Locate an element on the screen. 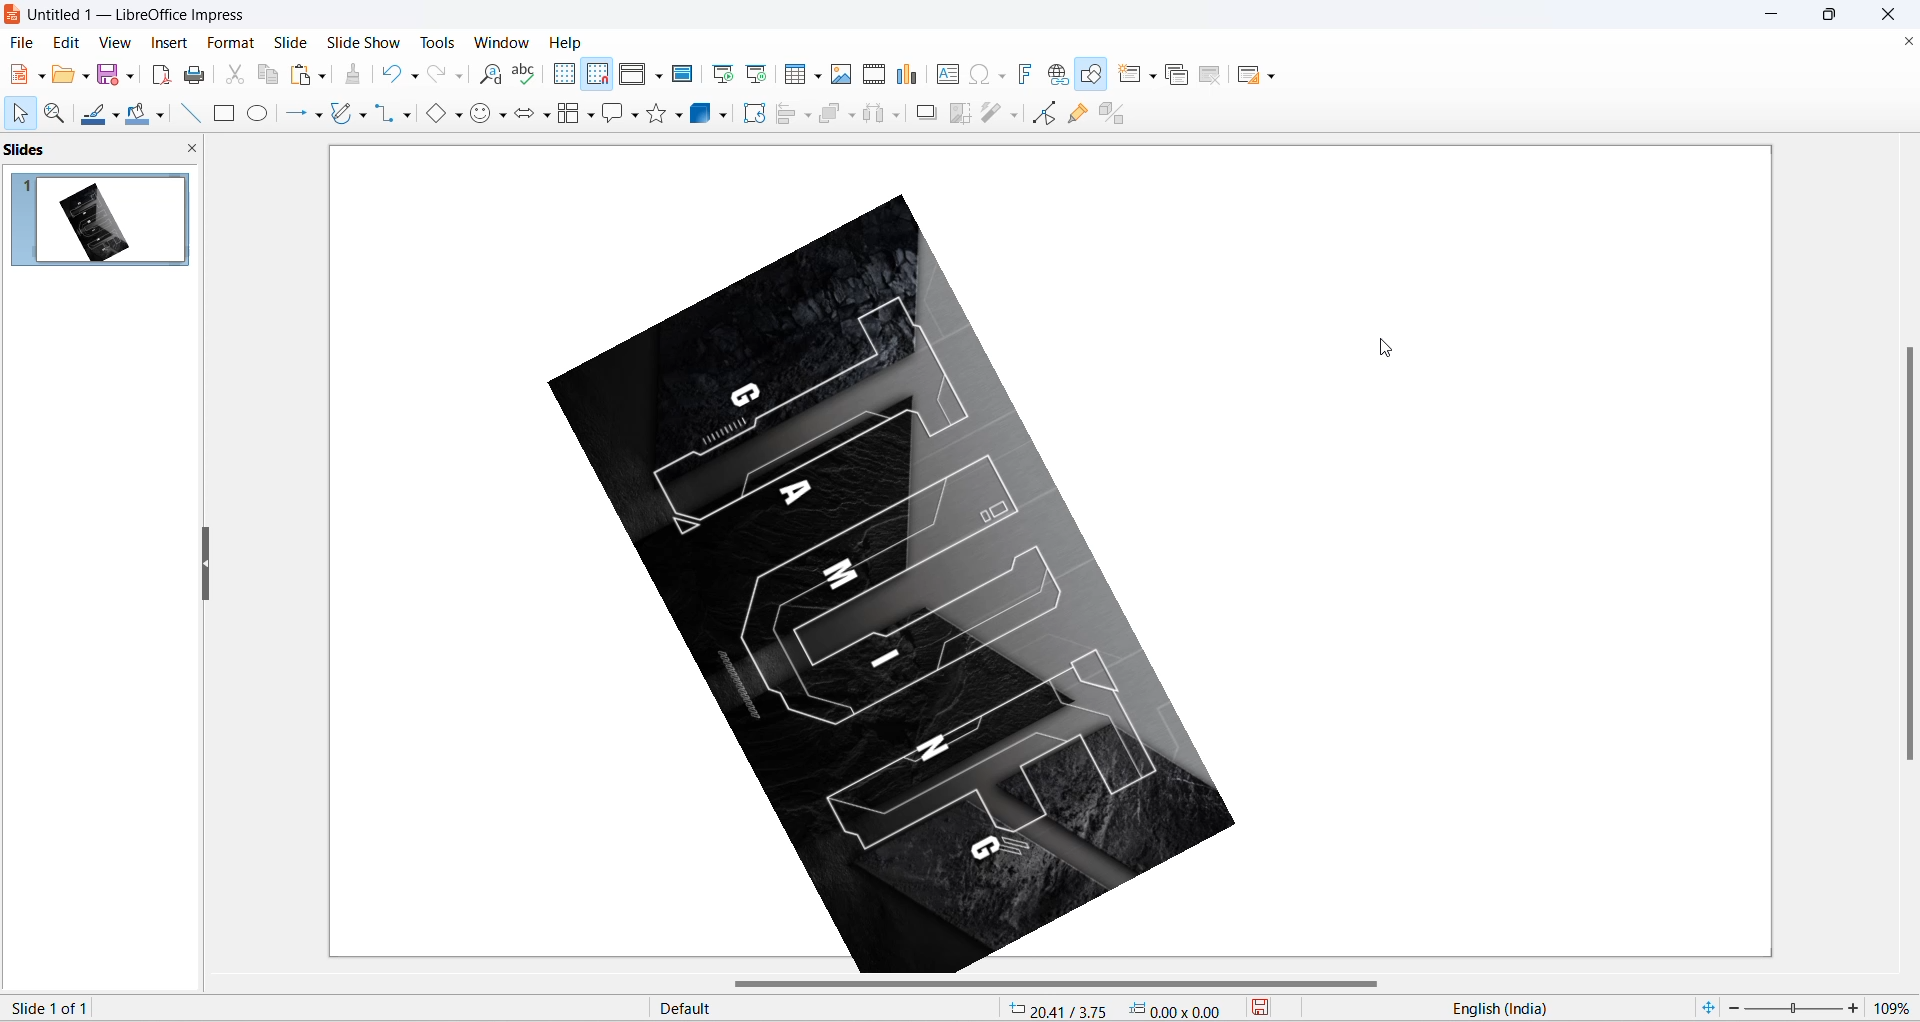  insert fontwork text is located at coordinates (1024, 73).